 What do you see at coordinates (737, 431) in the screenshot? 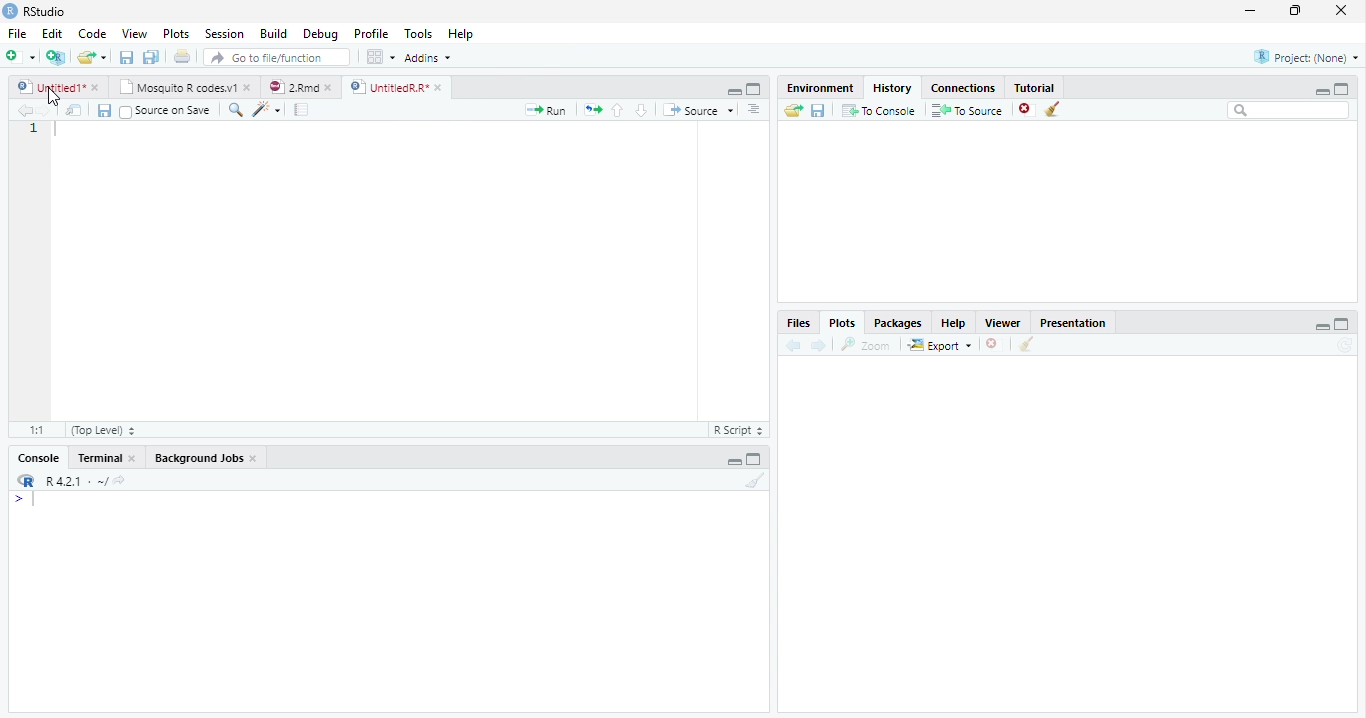
I see `R Script` at bounding box center [737, 431].